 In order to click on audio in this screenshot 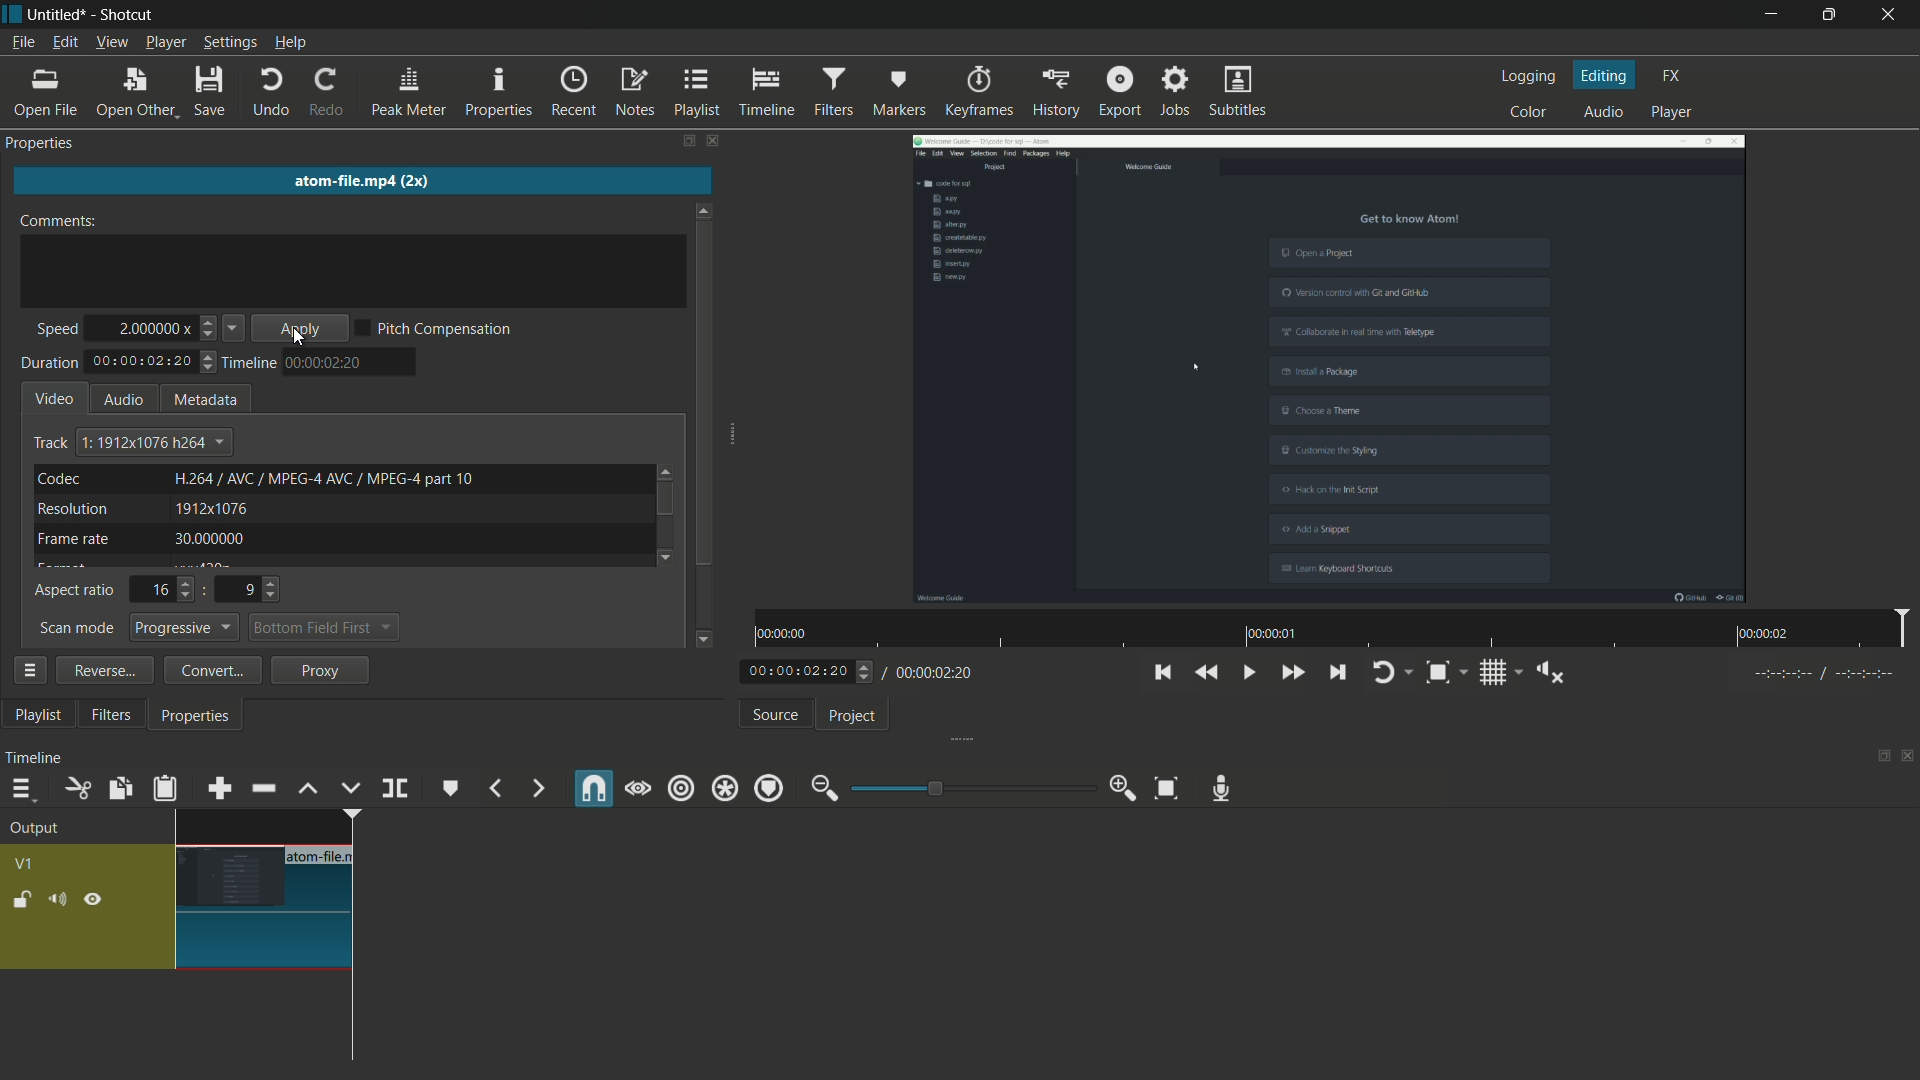, I will do `click(1605, 110)`.